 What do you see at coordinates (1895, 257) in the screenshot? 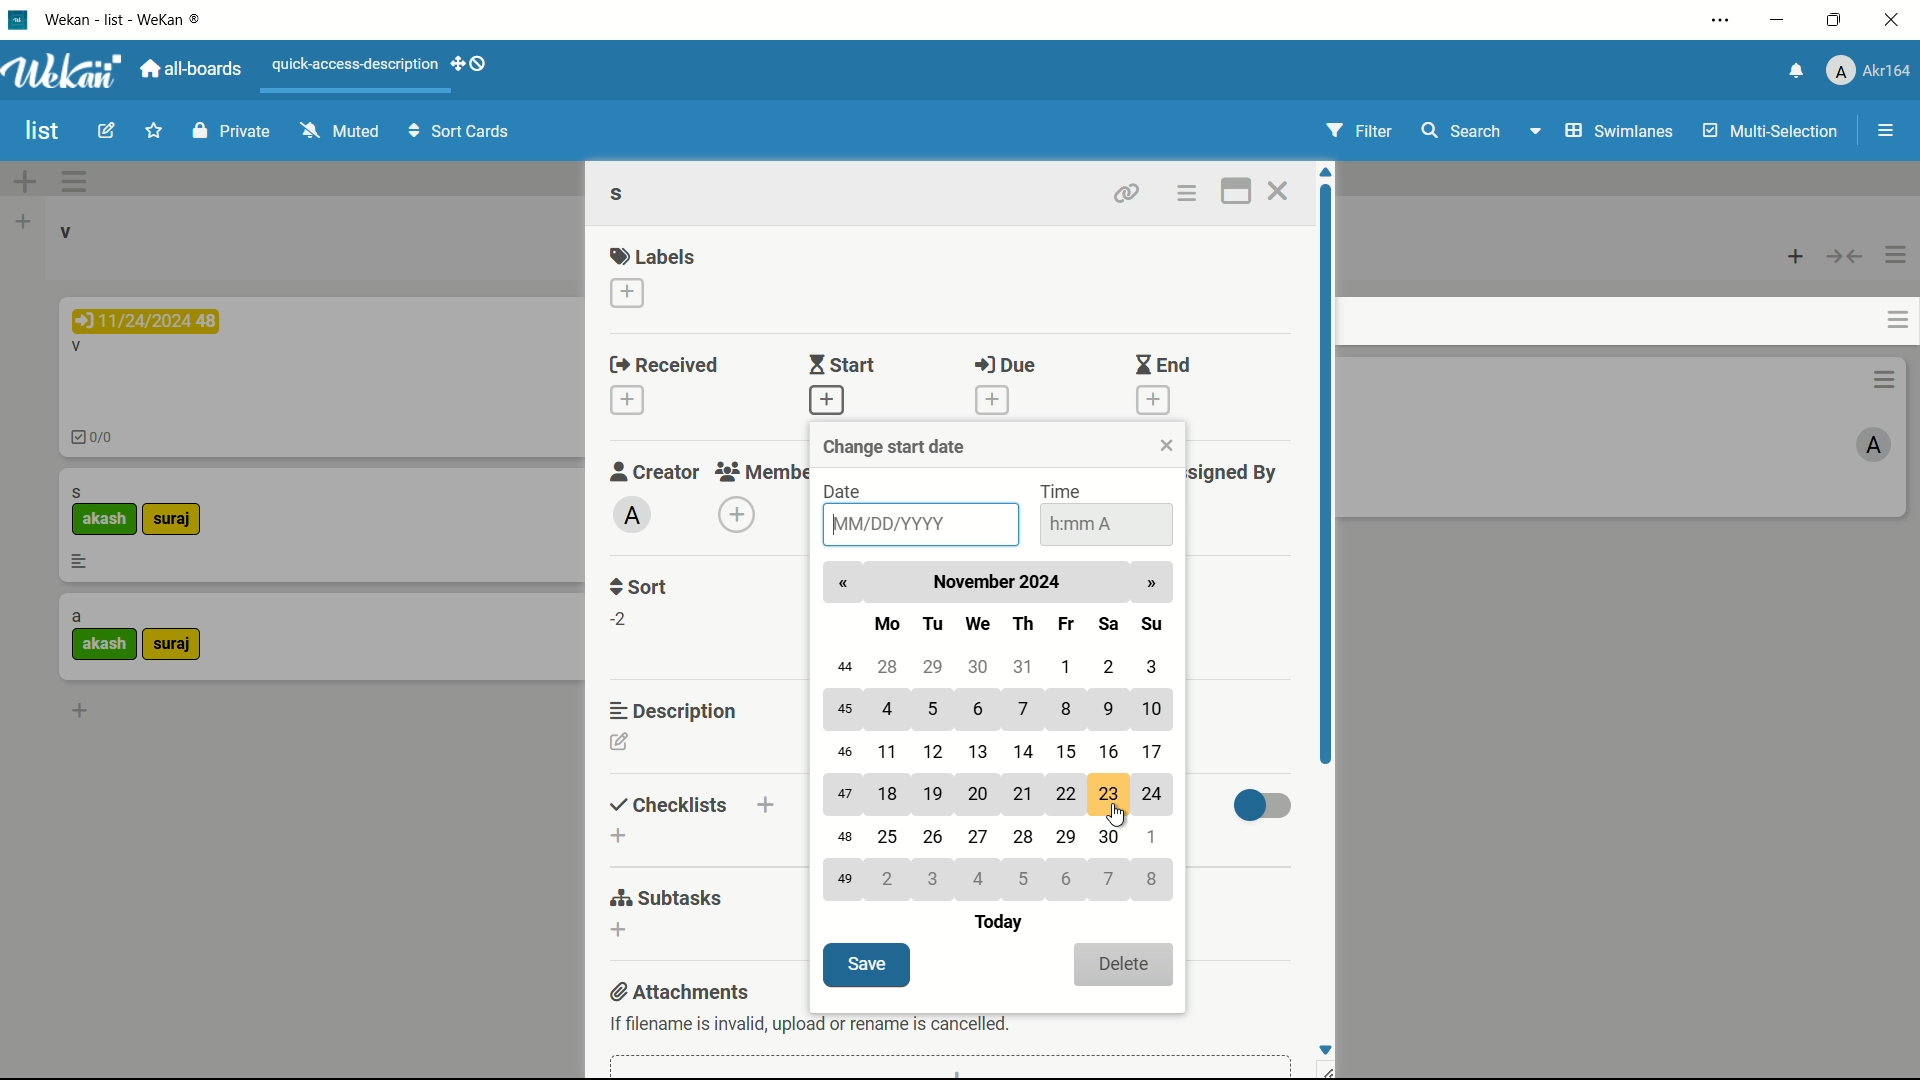
I see `list actions` at bounding box center [1895, 257].